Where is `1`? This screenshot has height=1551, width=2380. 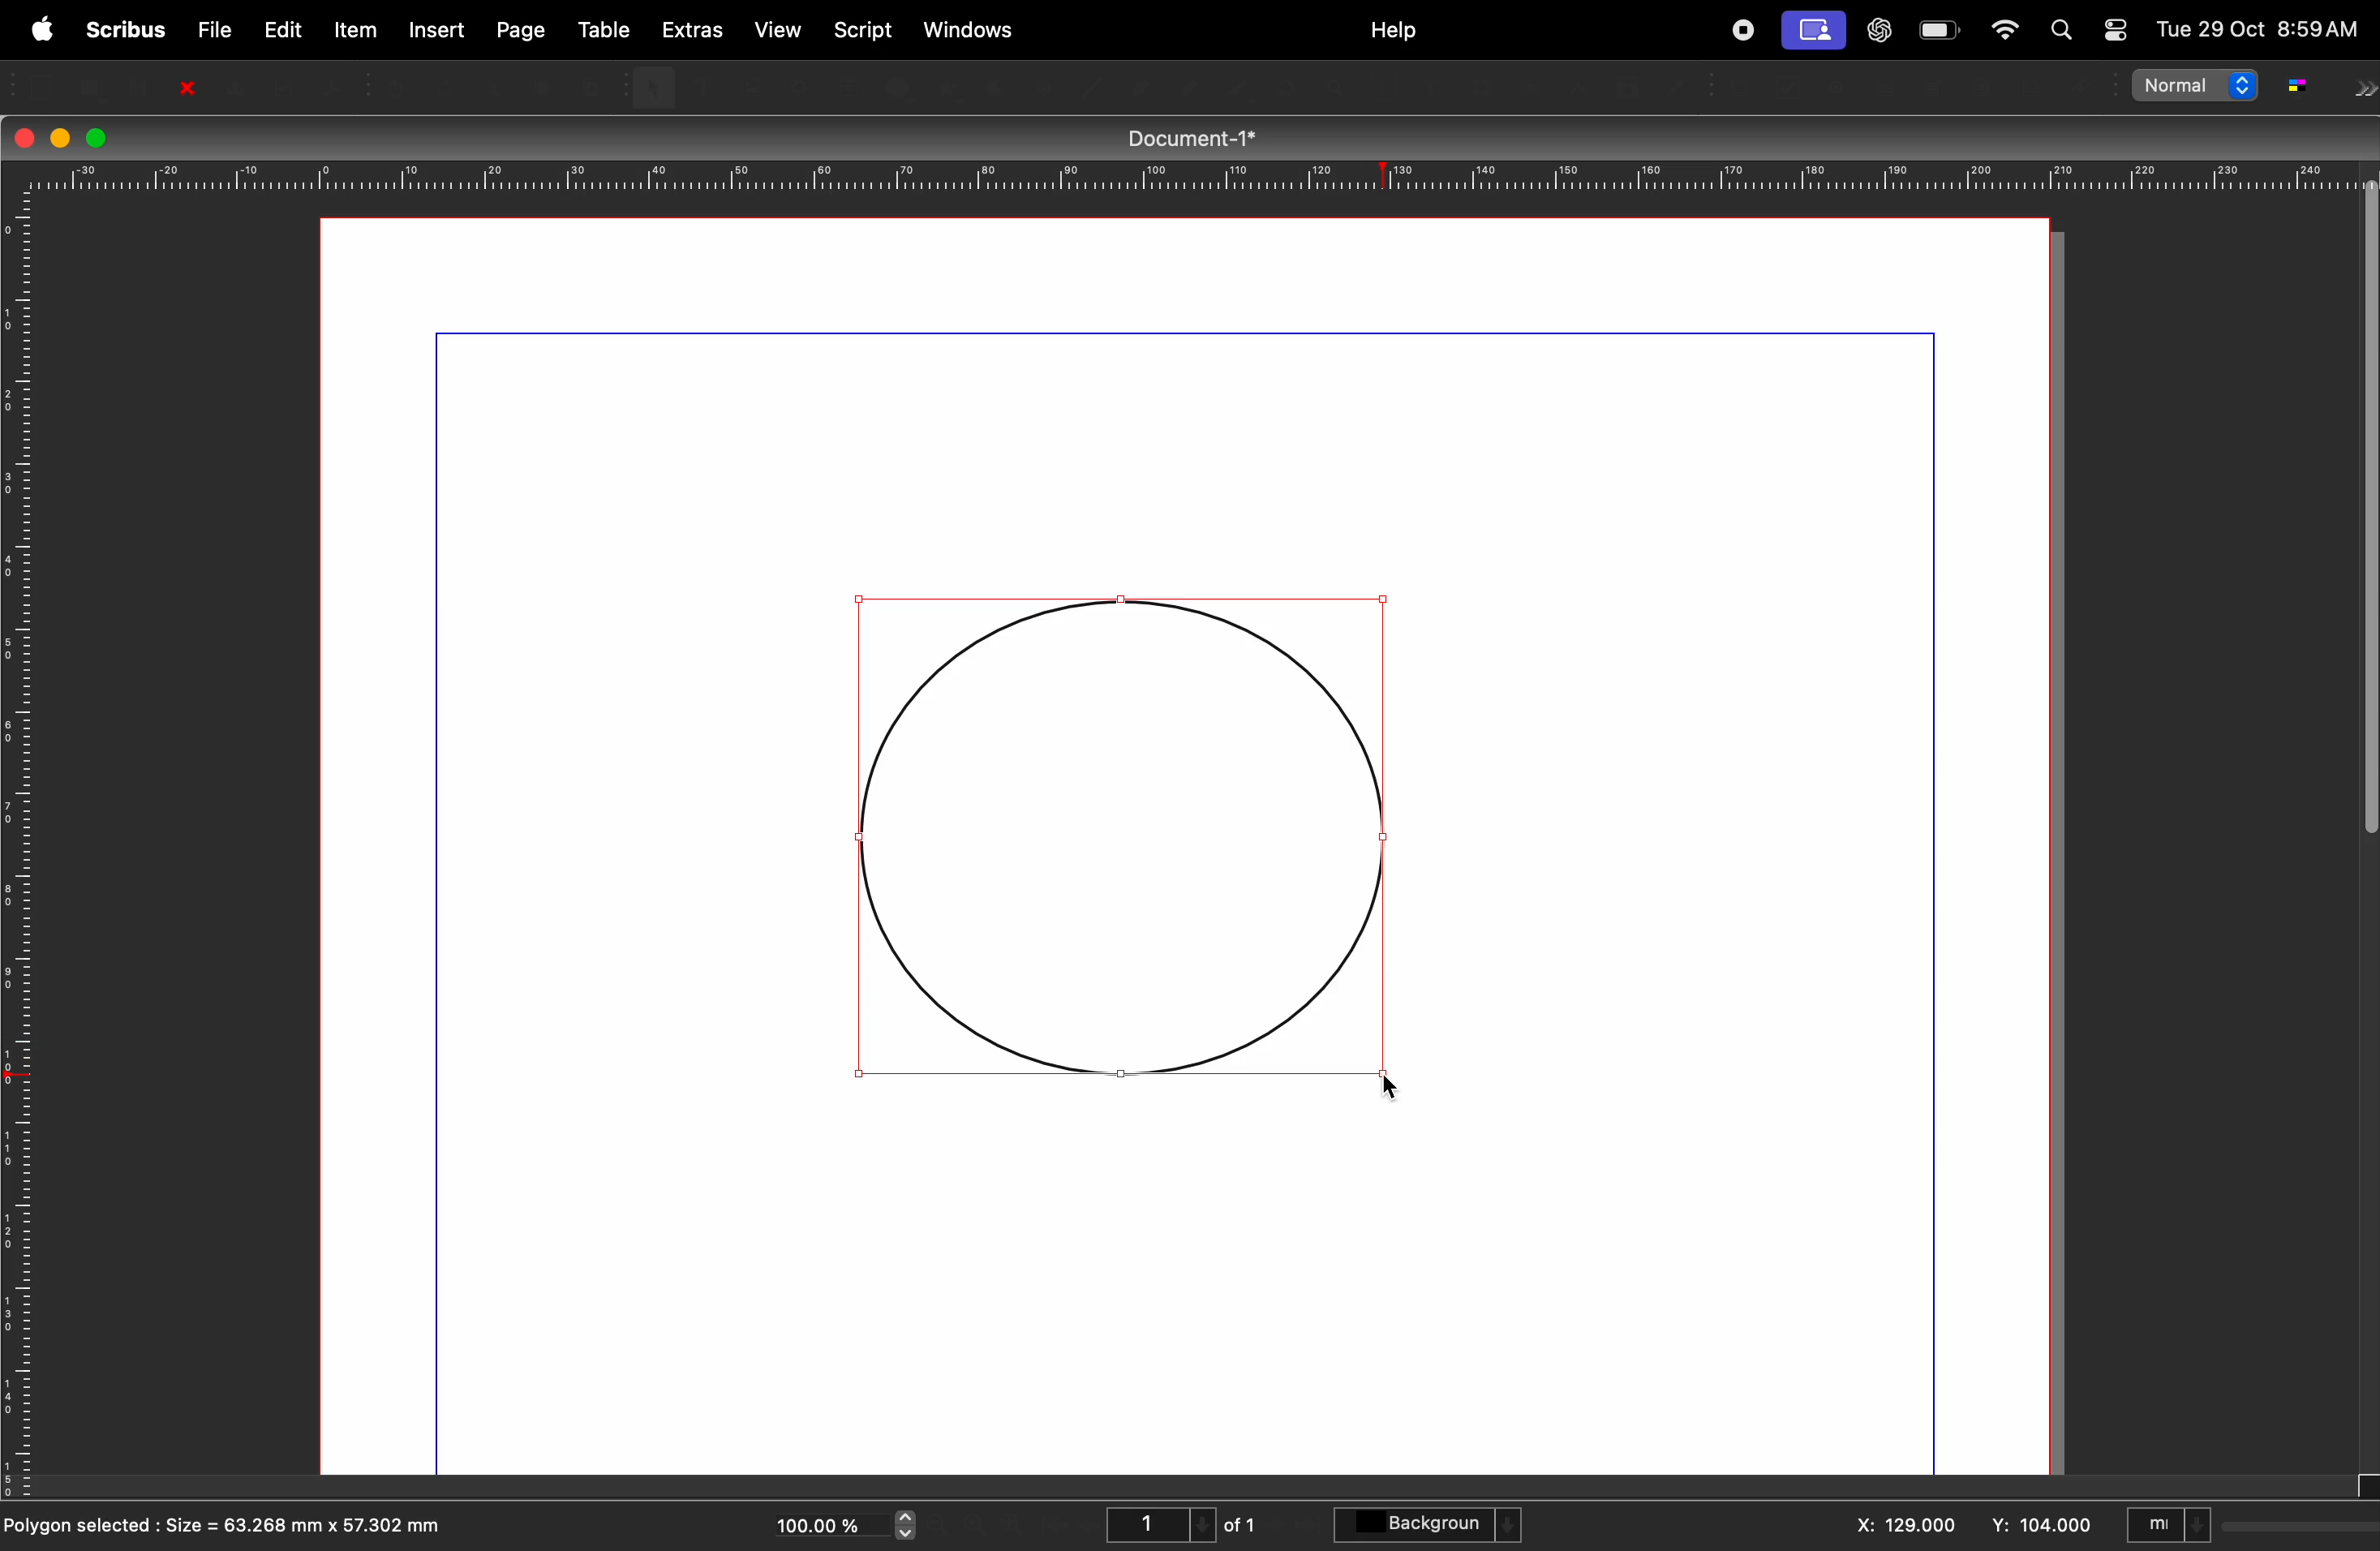
1 is located at coordinates (1155, 1522).